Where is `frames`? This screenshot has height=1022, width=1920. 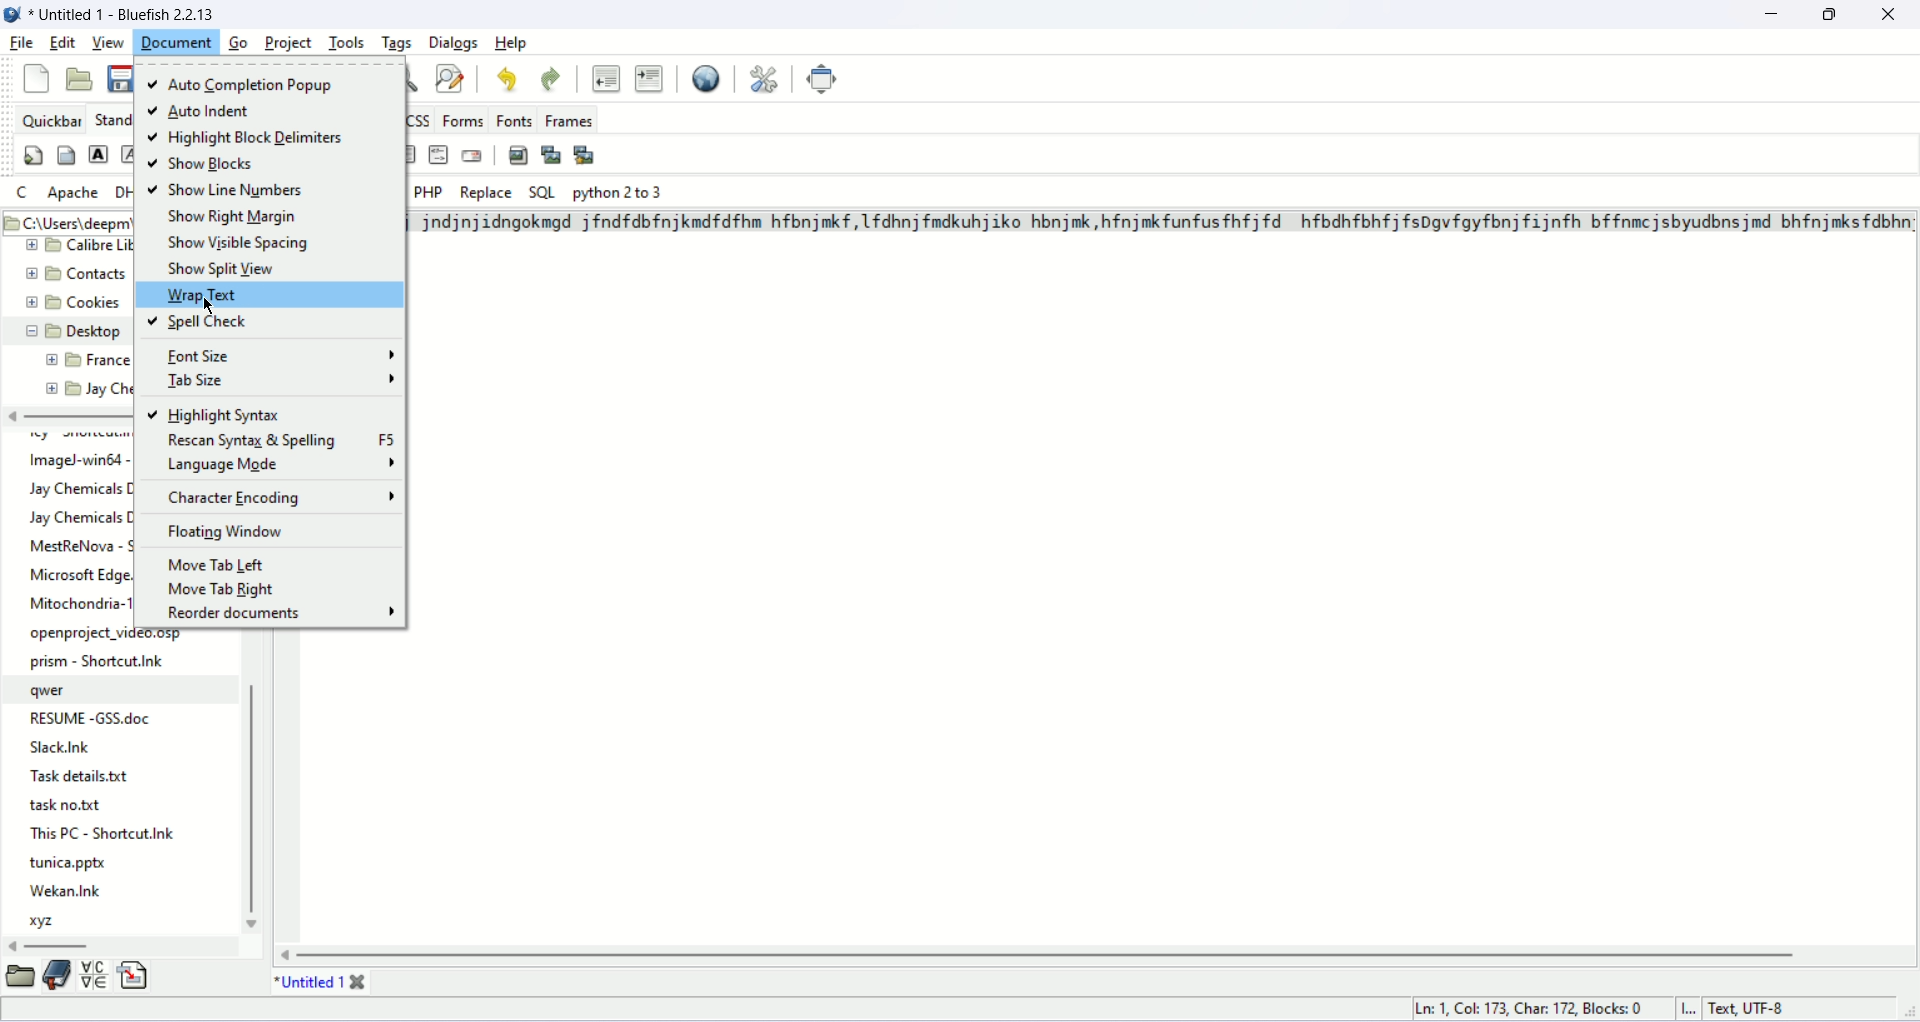 frames is located at coordinates (570, 123).